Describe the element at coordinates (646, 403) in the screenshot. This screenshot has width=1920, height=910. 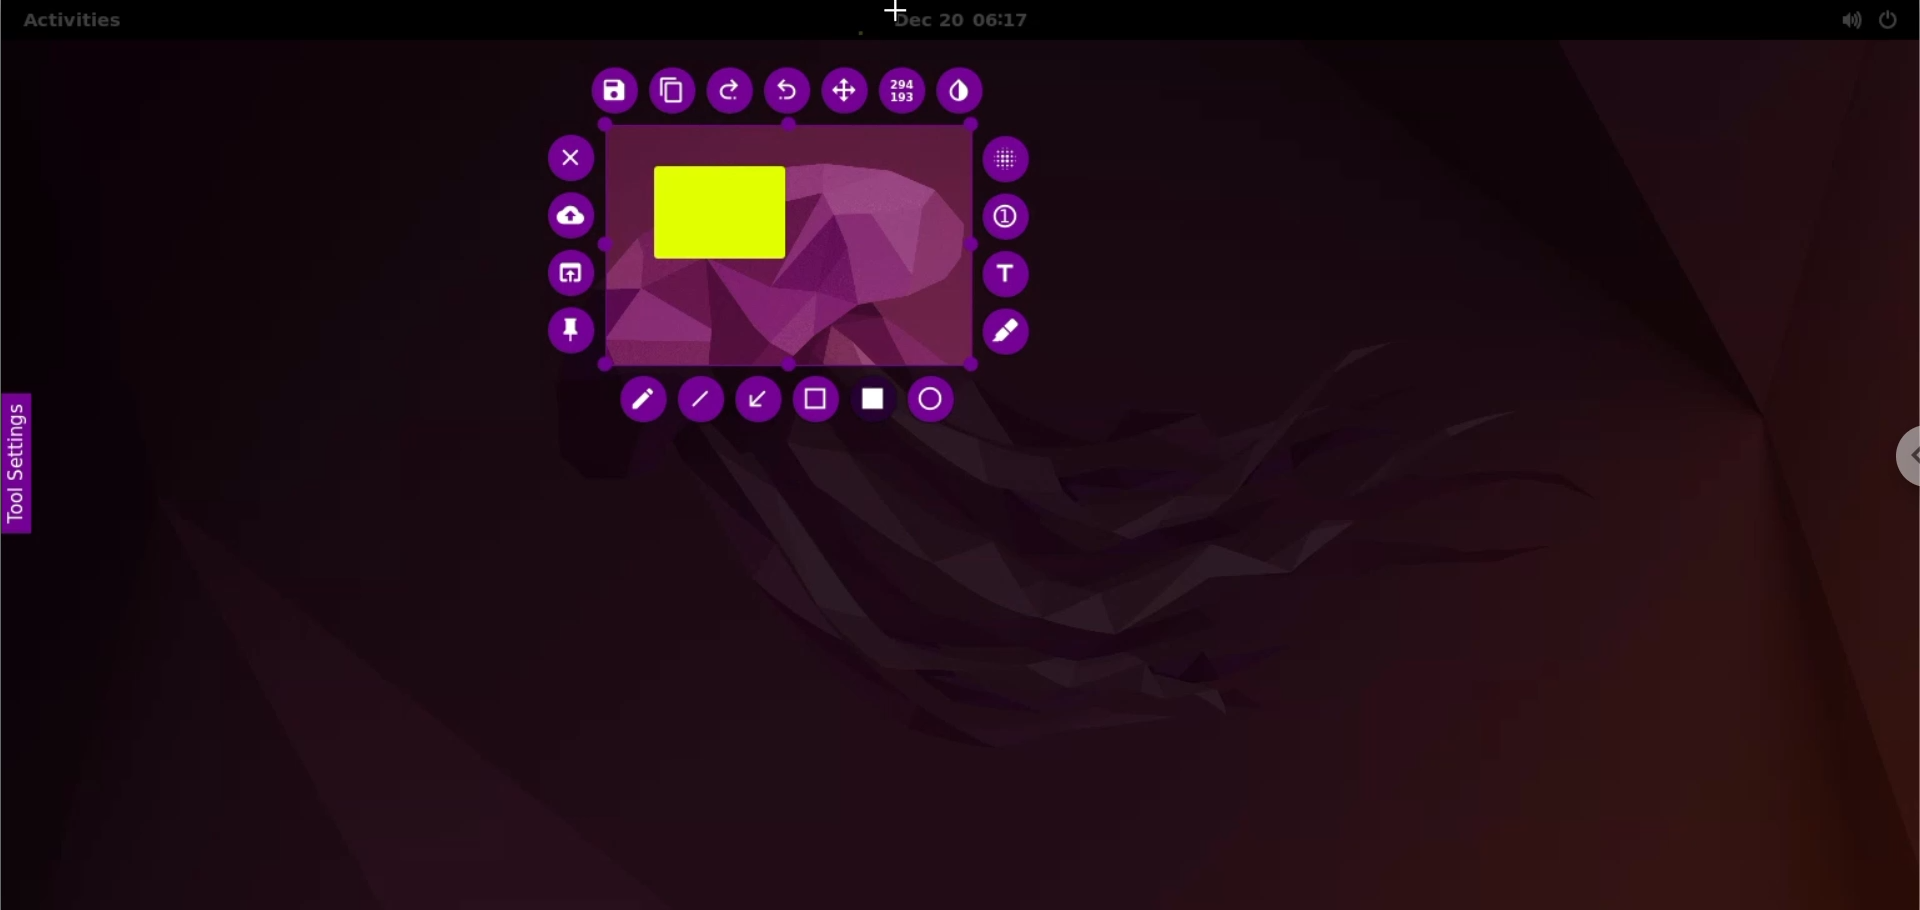
I see `pencil` at that location.